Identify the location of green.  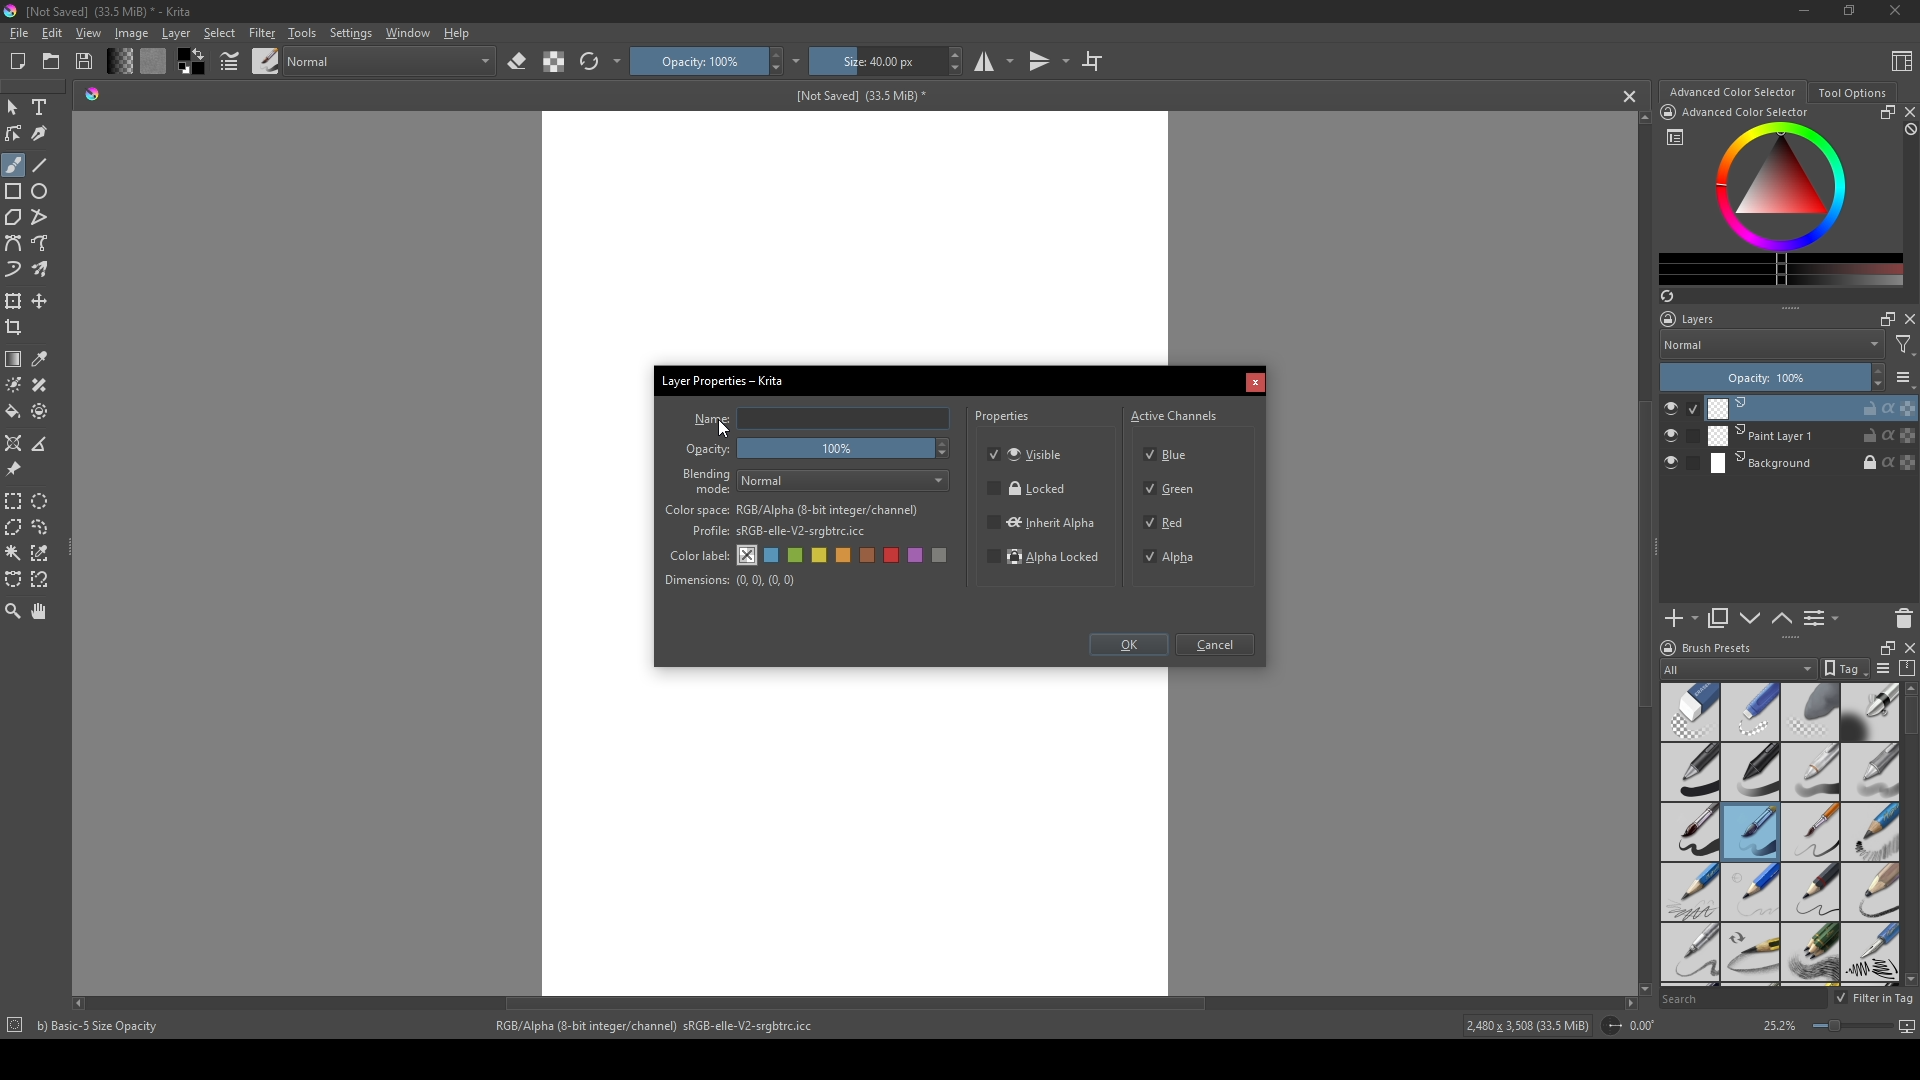
(797, 557).